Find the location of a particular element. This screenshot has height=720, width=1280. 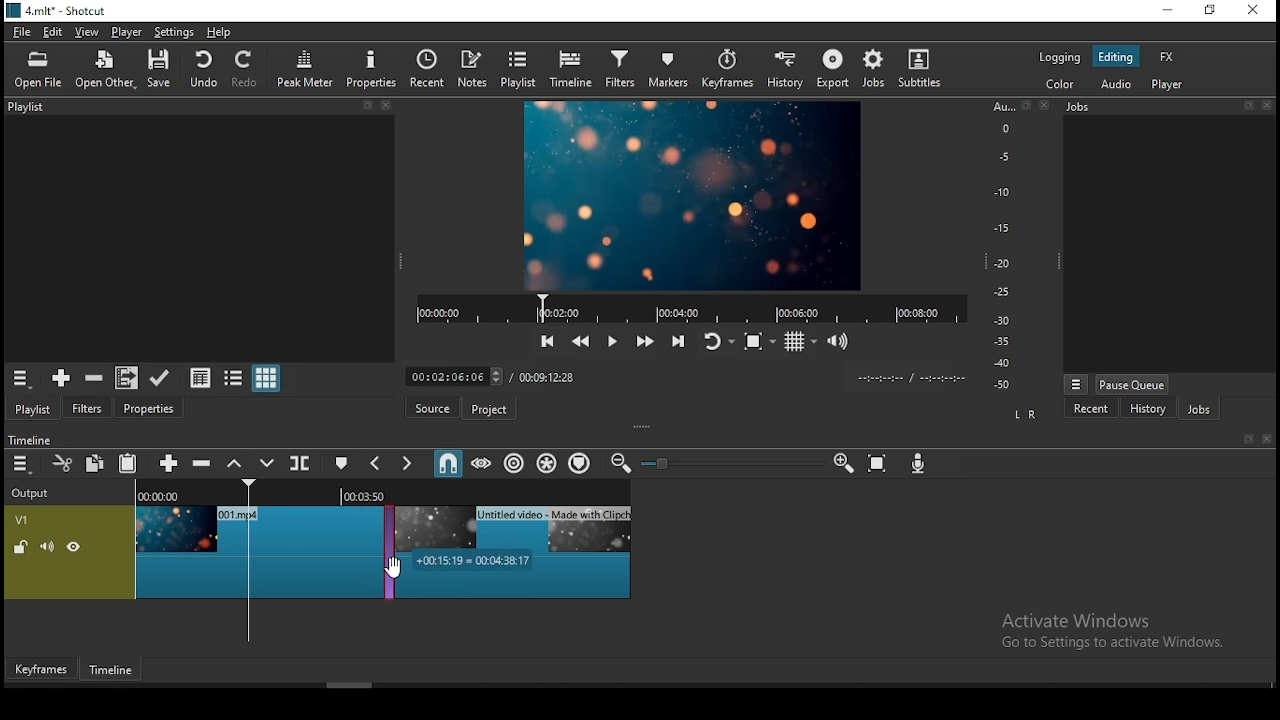

record audio is located at coordinates (918, 464).